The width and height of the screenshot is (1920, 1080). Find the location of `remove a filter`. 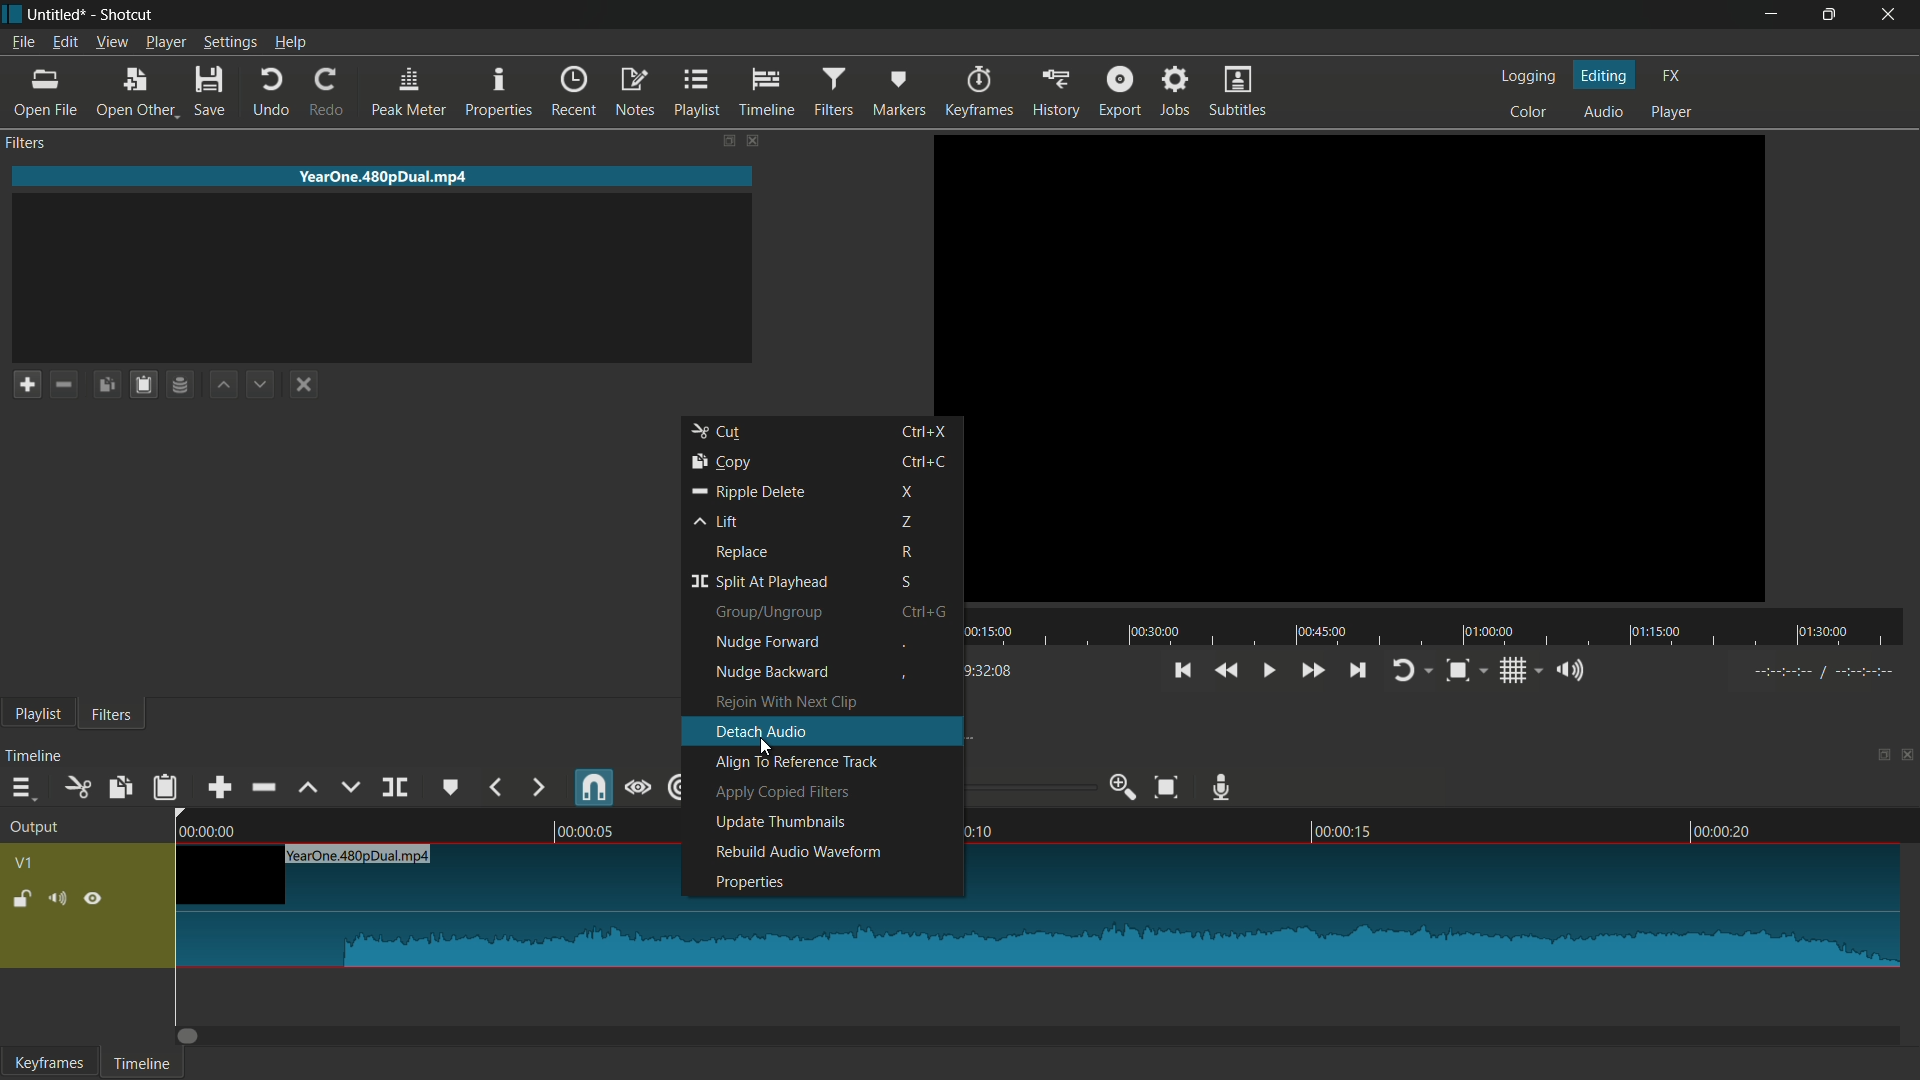

remove a filter is located at coordinates (68, 384).